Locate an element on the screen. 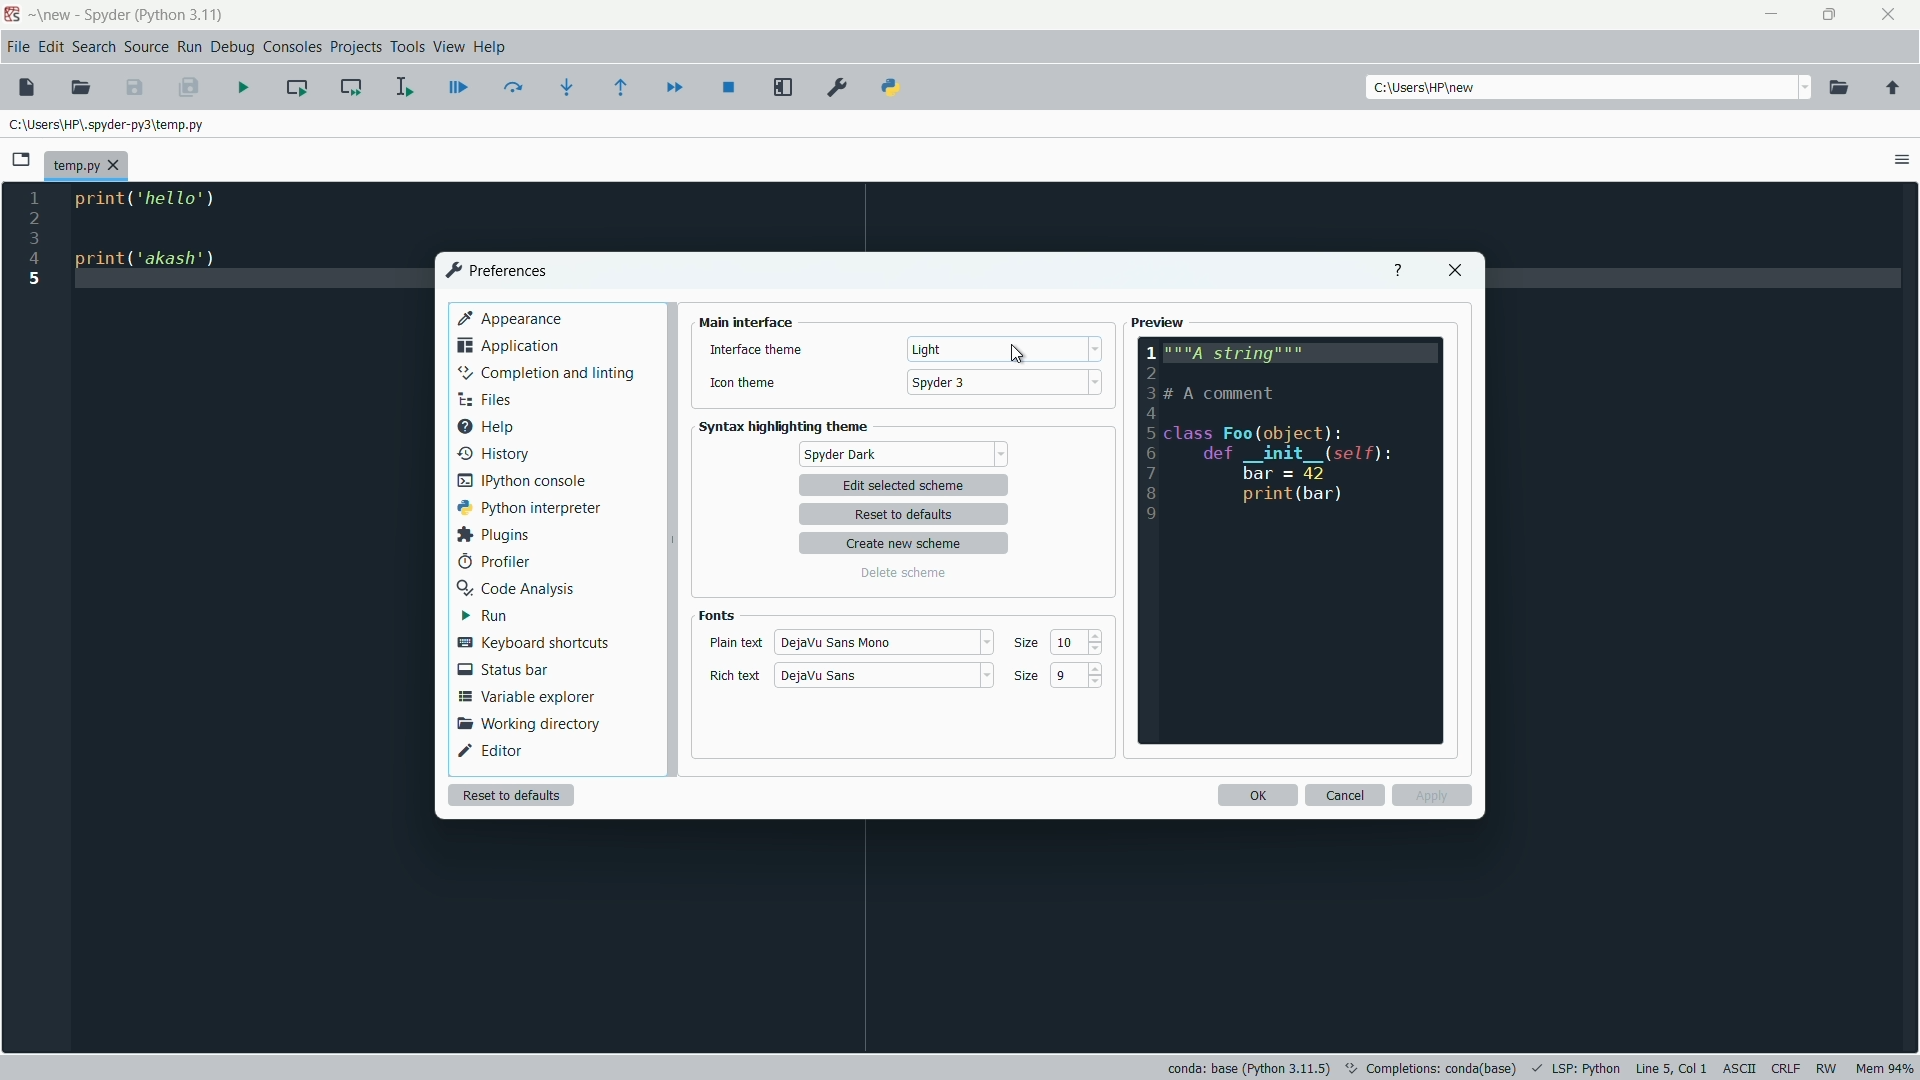  status bar is located at coordinates (501, 669).